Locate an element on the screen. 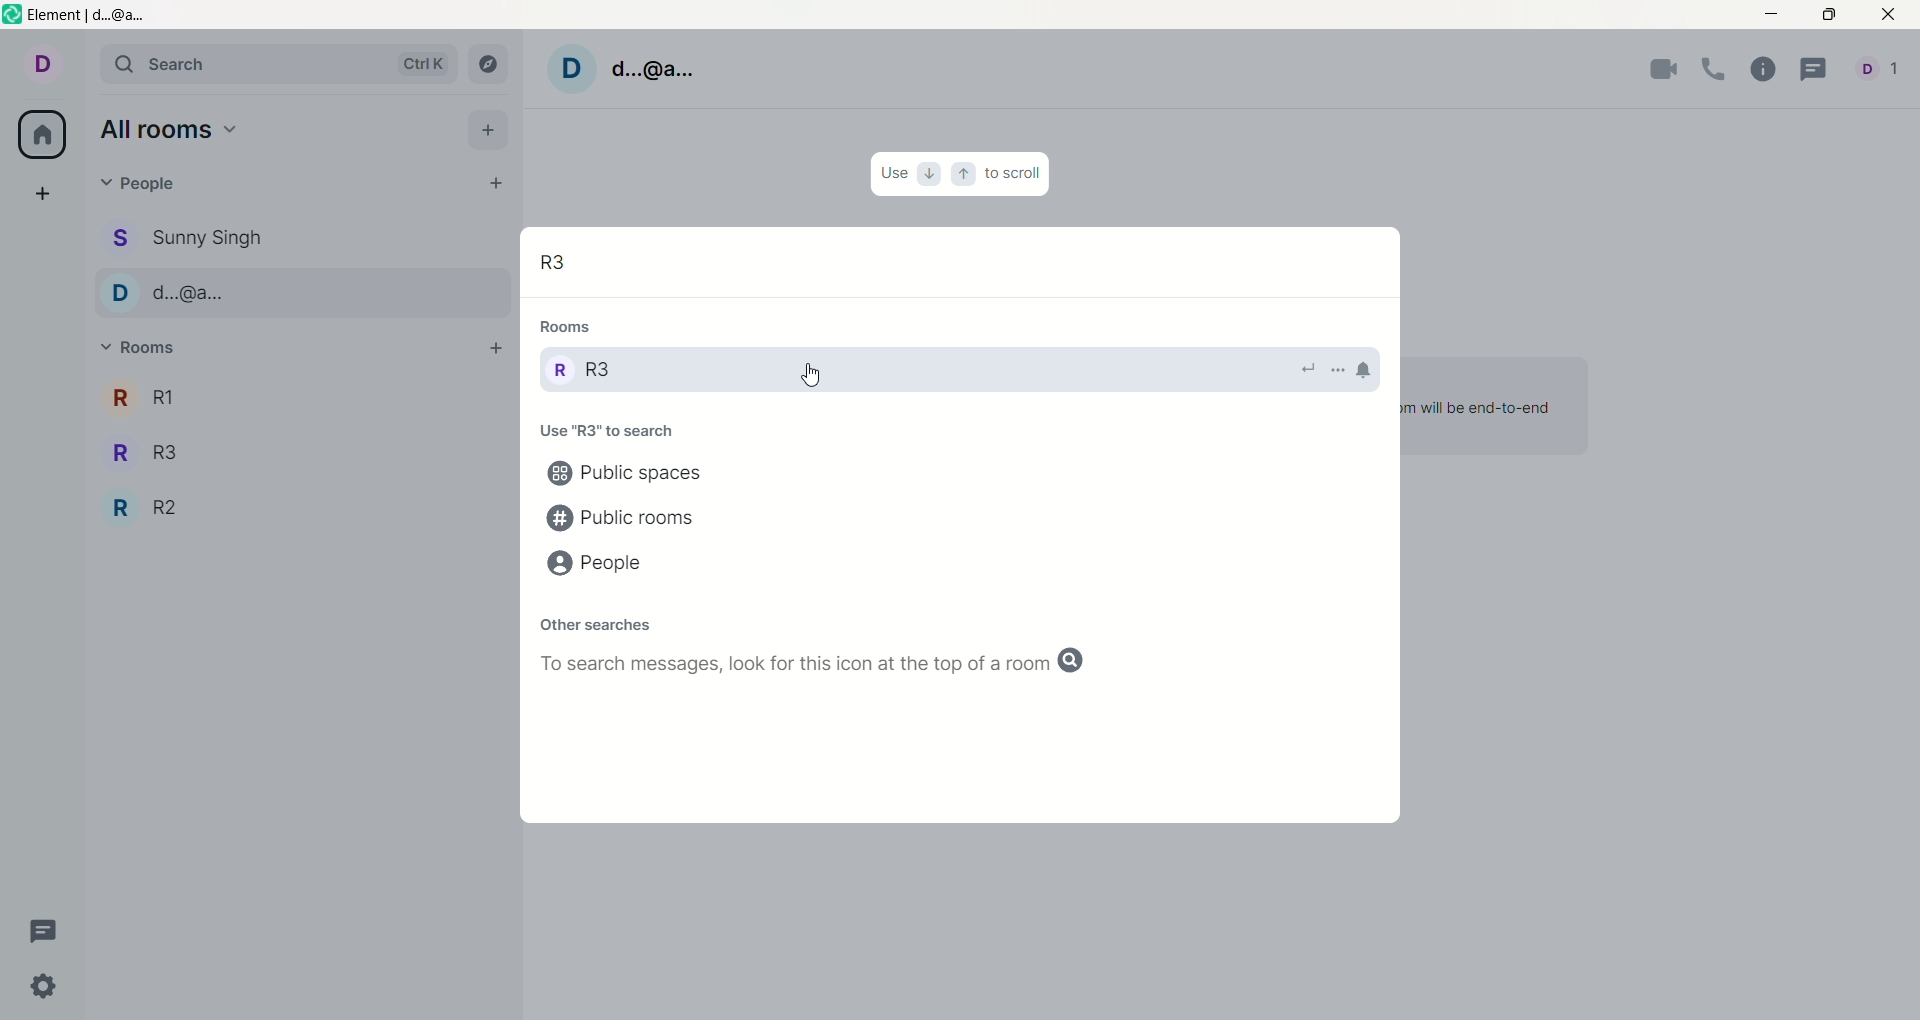 This screenshot has width=1920, height=1020. voice call is located at coordinates (1717, 72).